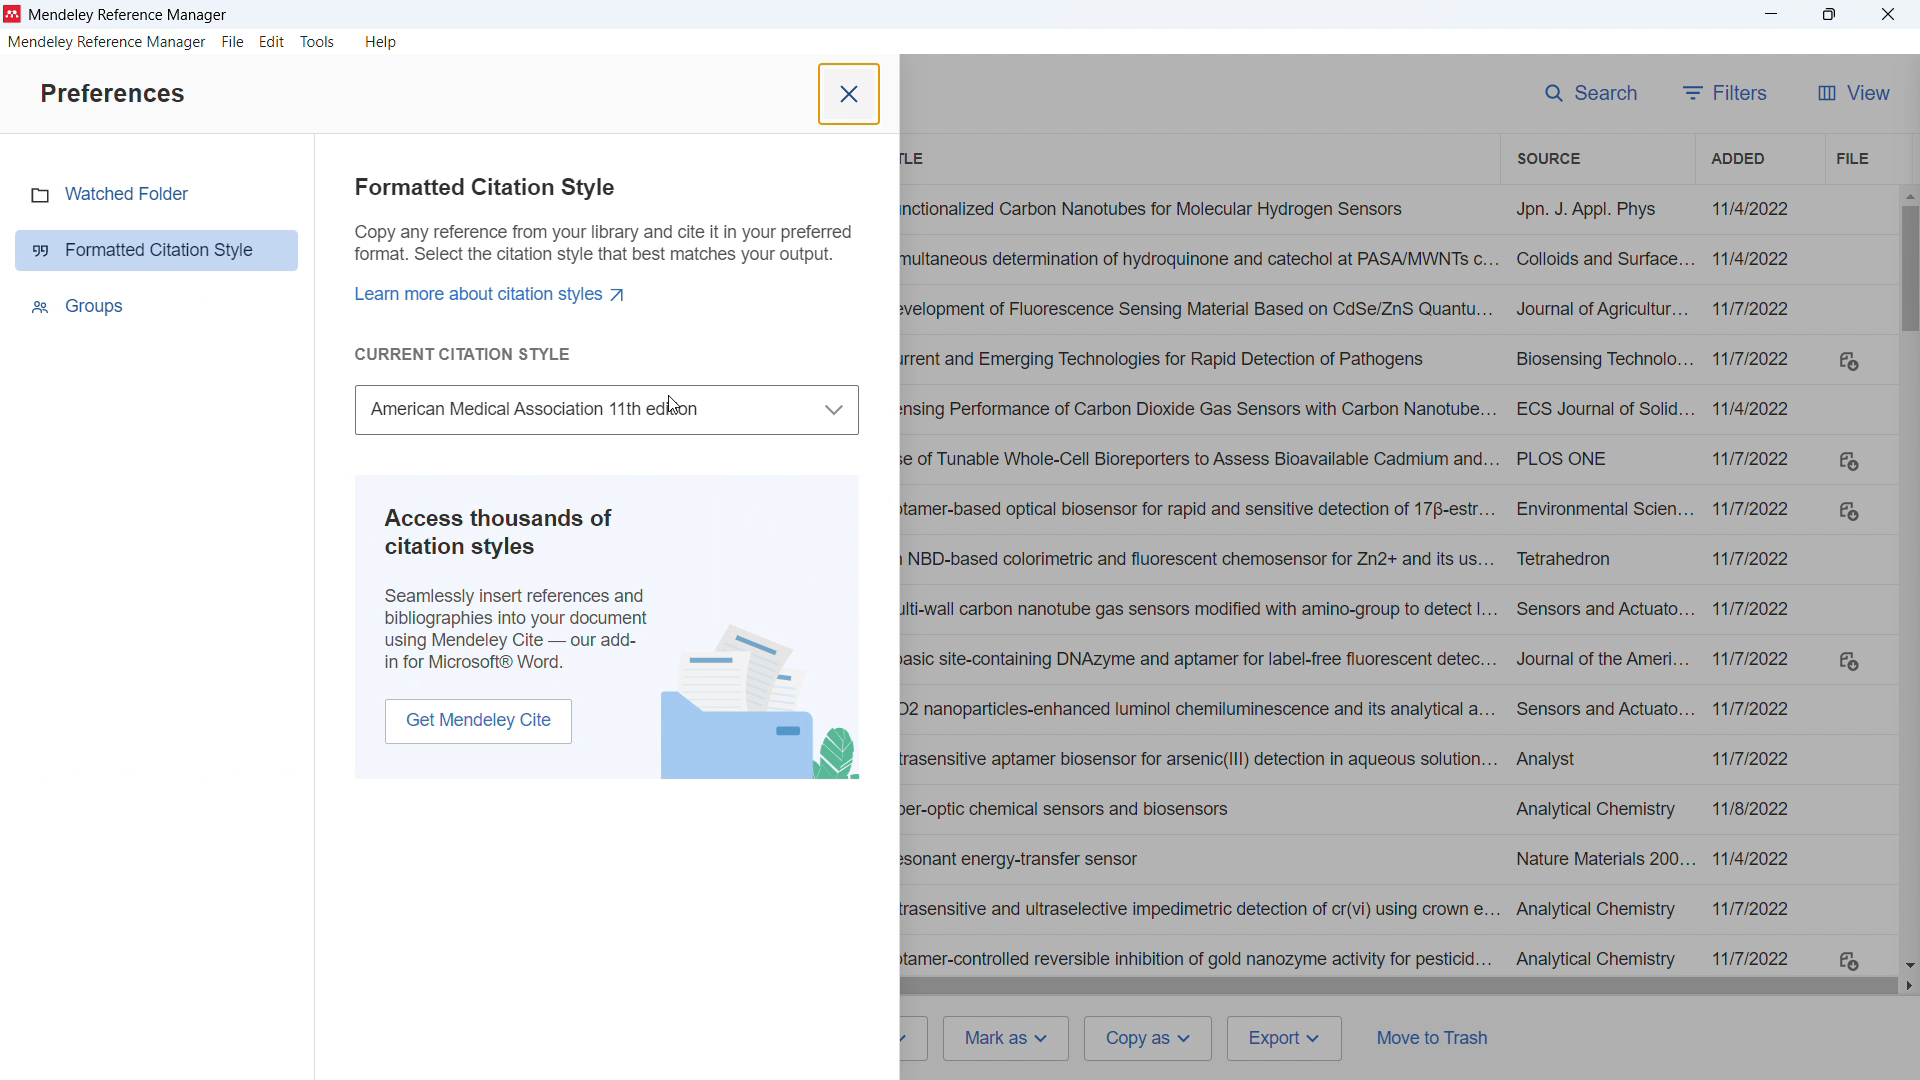  Describe the element at coordinates (497, 293) in the screenshot. I see `Learn more about citation styles ` at that location.